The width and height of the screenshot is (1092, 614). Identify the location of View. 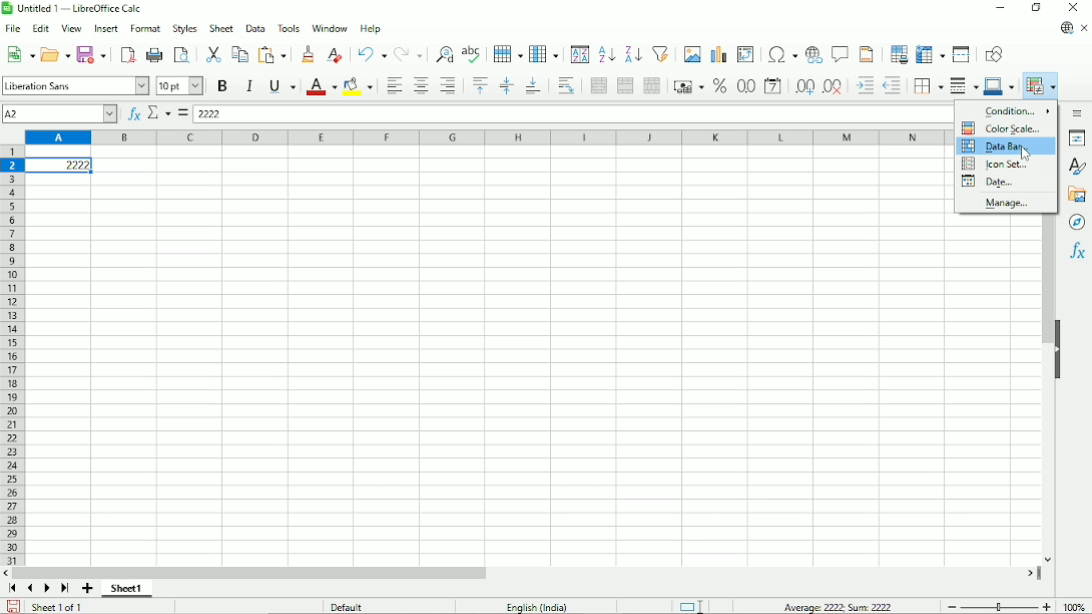
(72, 27).